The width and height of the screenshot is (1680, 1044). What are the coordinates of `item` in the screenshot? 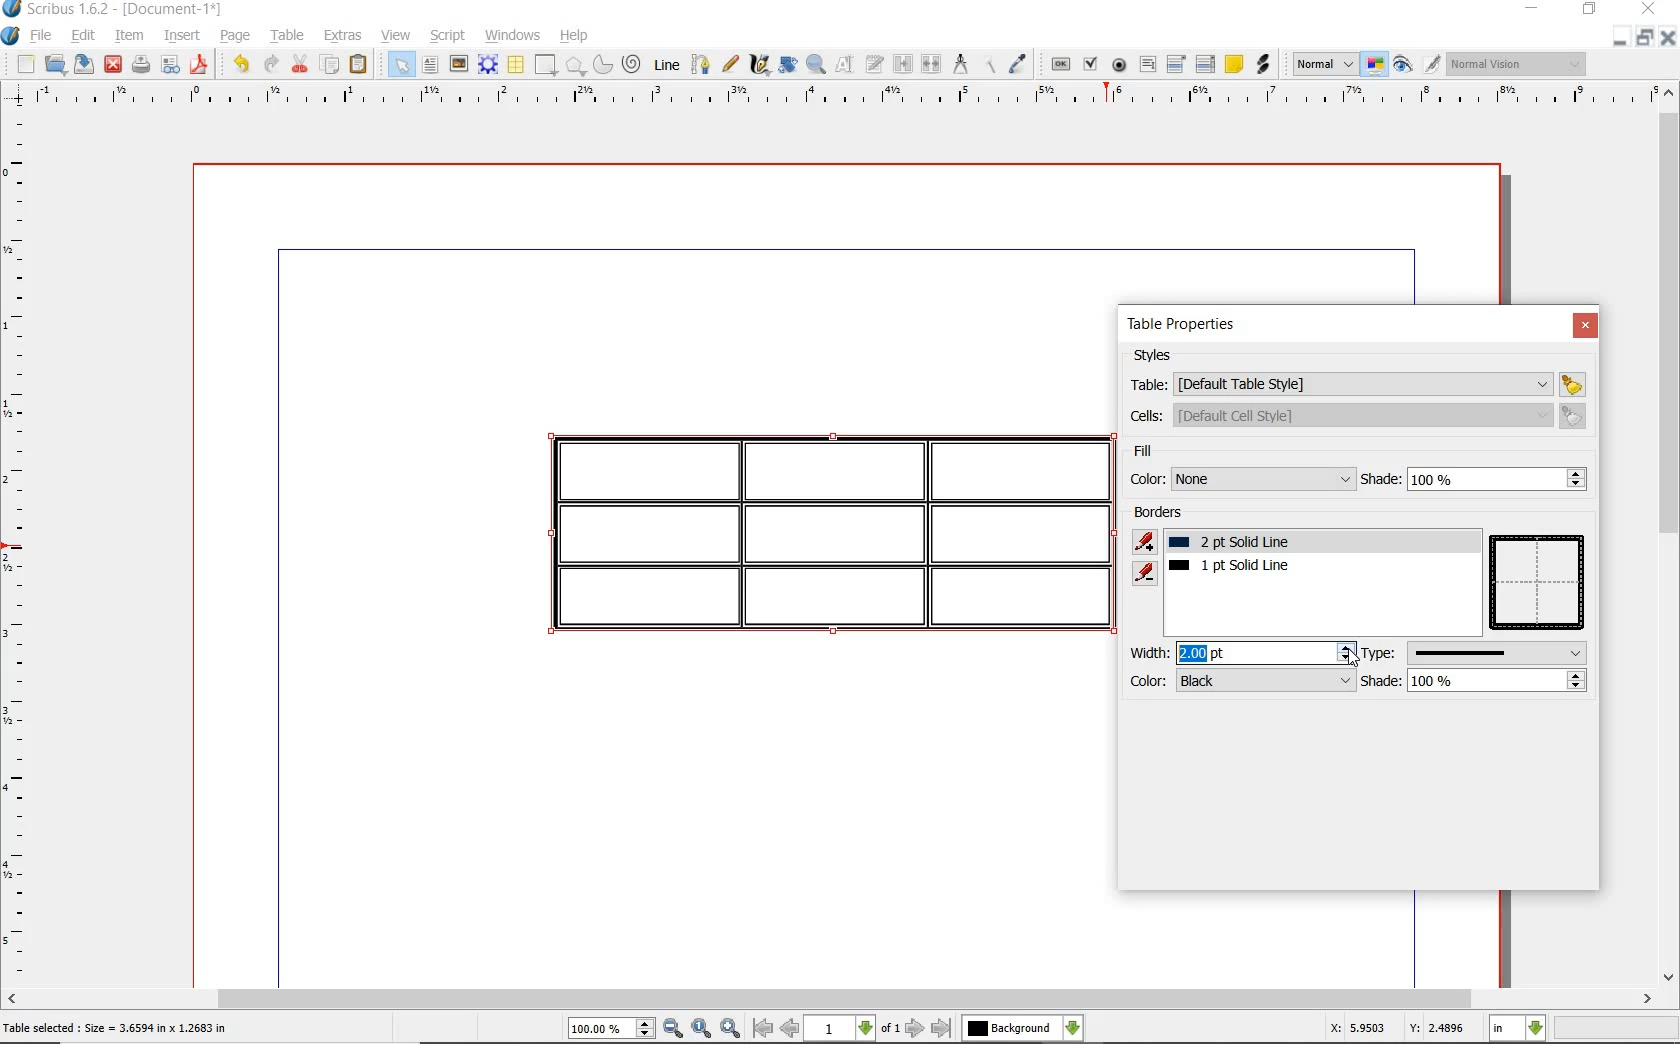 It's located at (128, 37).